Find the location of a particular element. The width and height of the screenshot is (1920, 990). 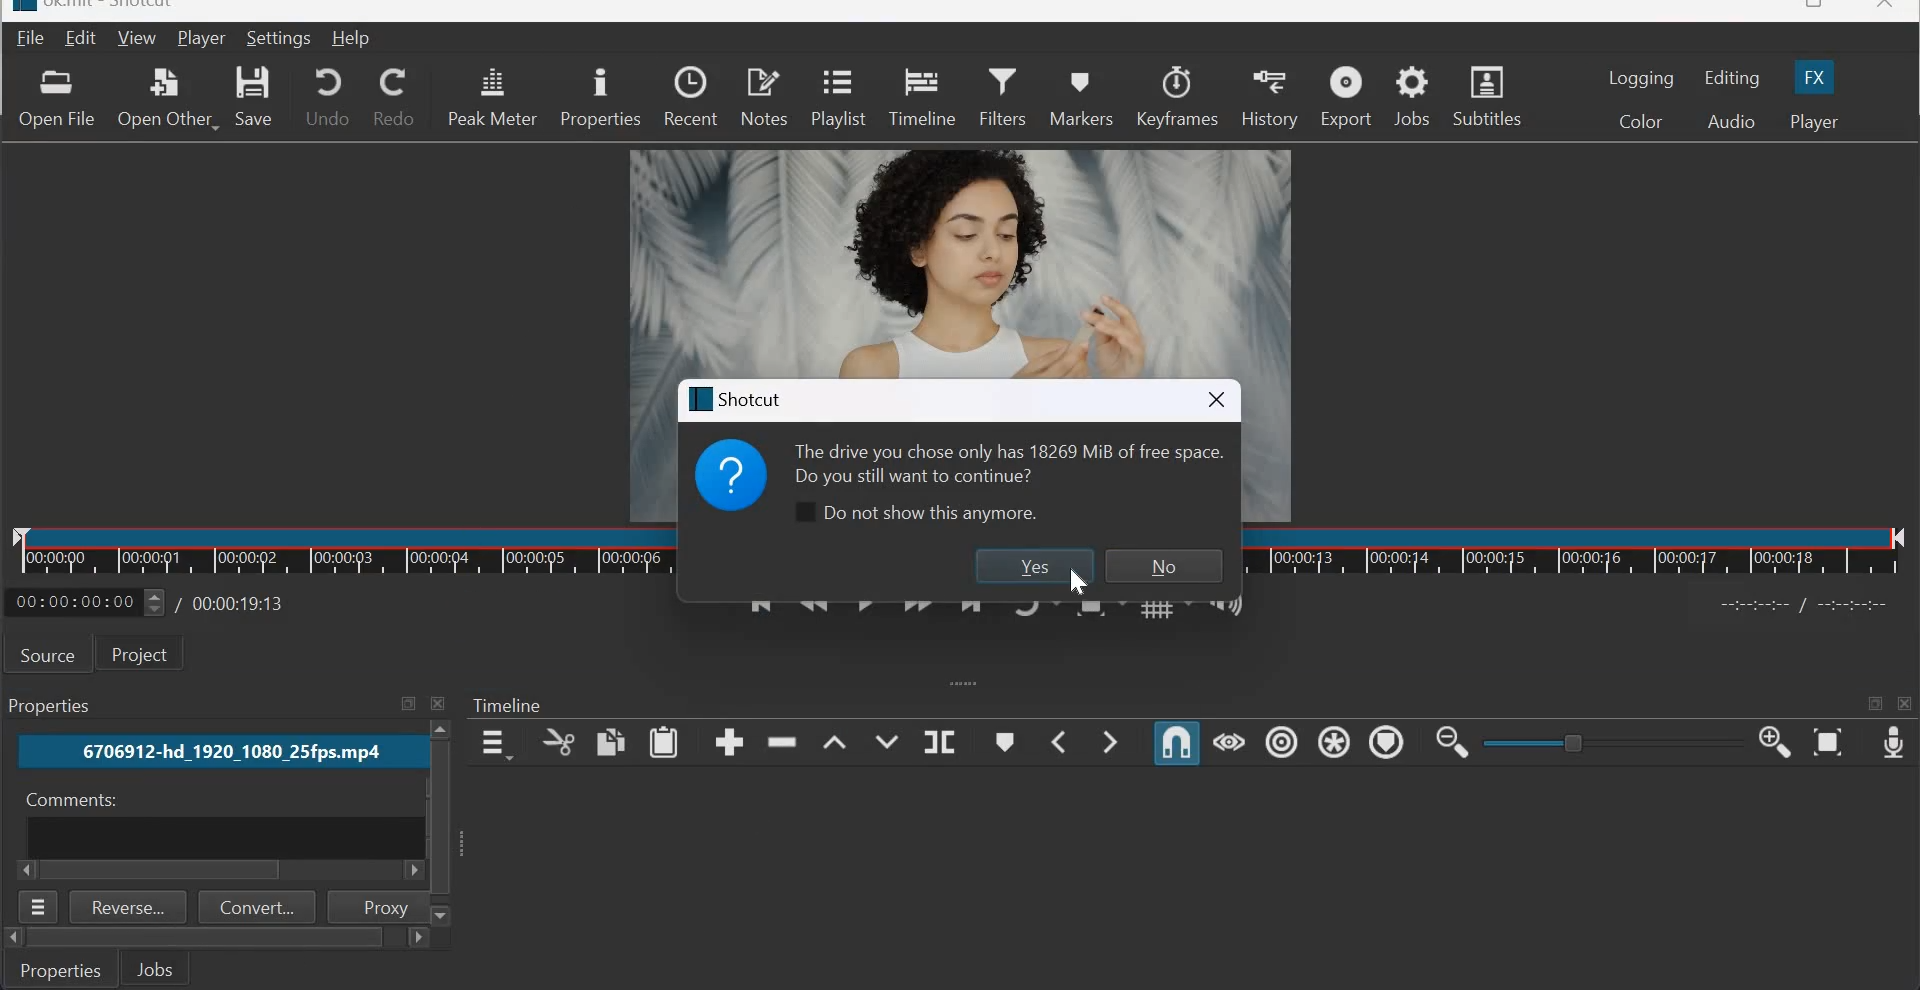

Properties is located at coordinates (62, 969).